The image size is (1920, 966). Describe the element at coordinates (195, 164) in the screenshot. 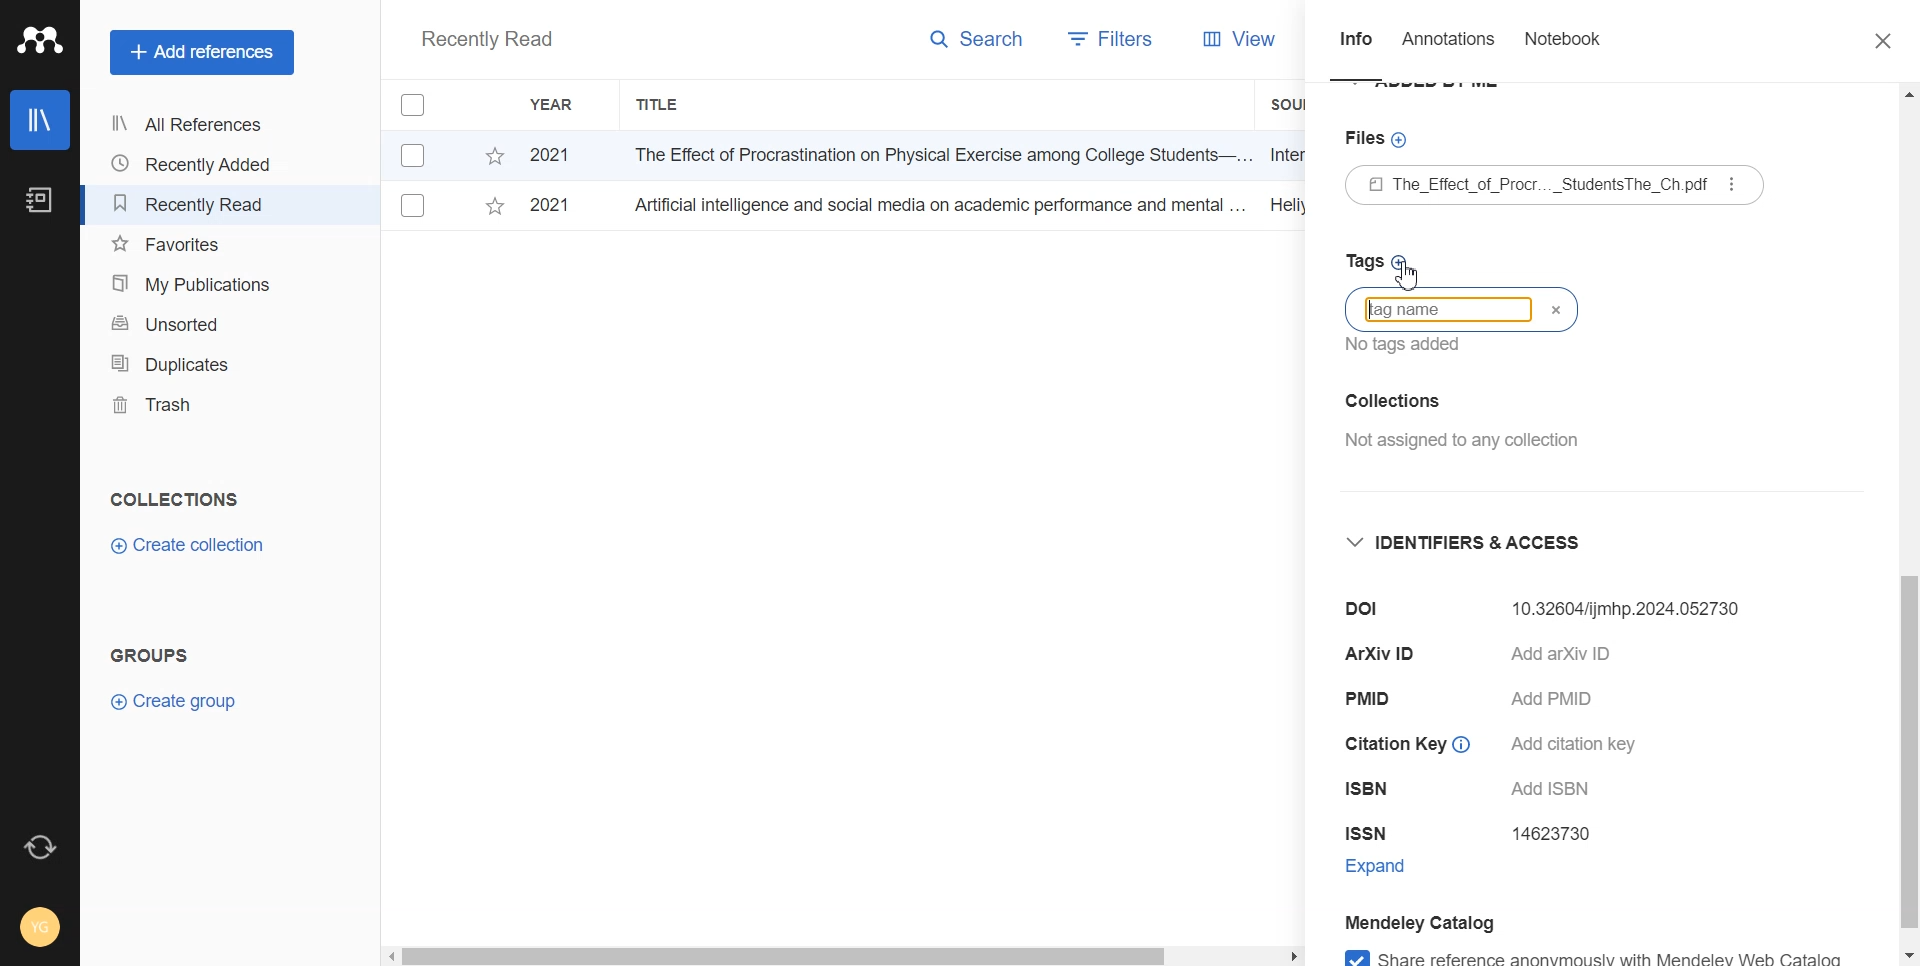

I see `Recently Added` at that location.